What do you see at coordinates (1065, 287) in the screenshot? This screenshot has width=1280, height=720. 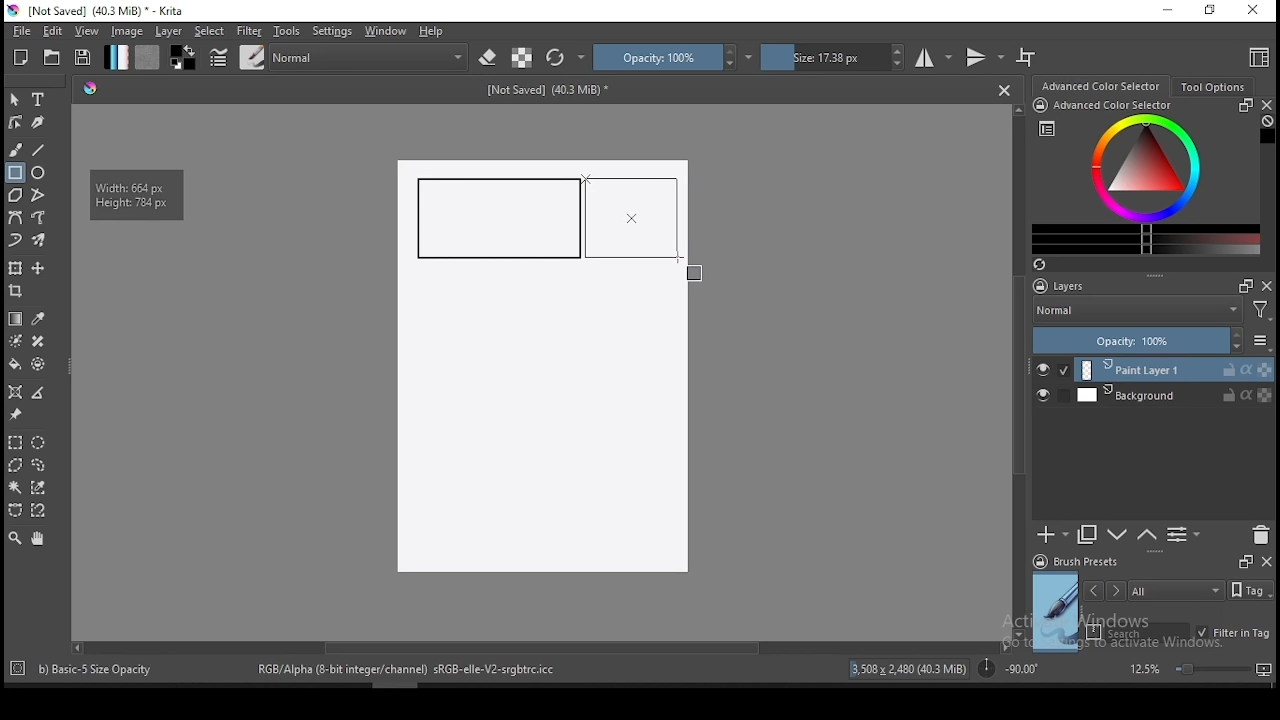 I see `layers` at bounding box center [1065, 287].